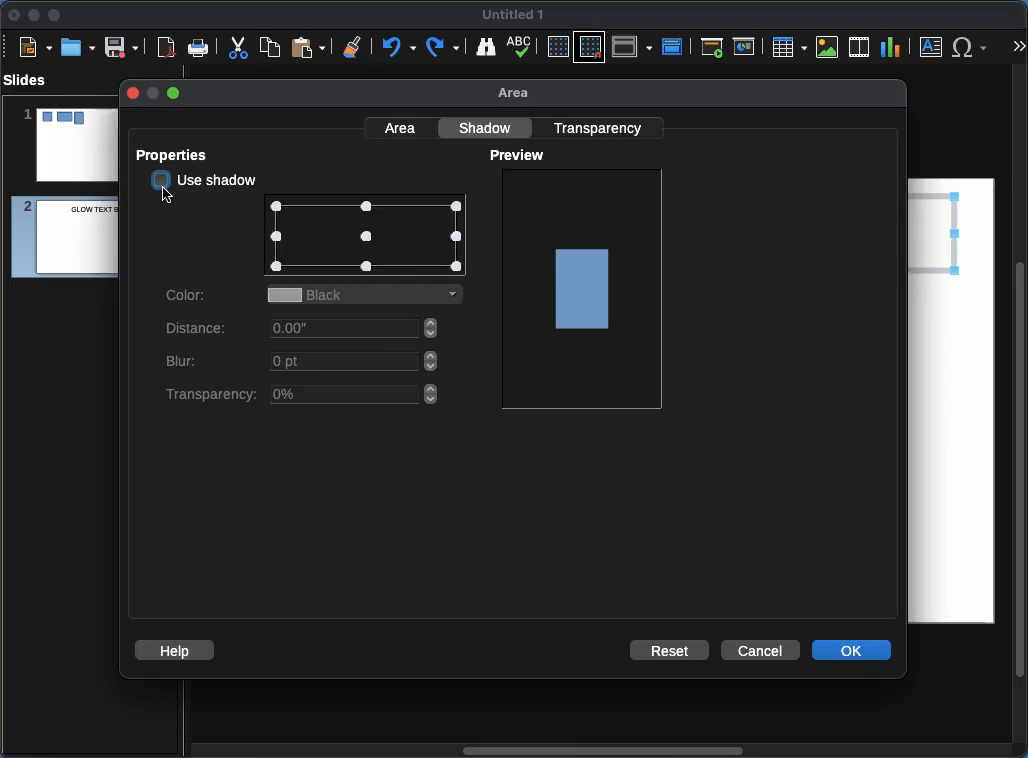 This screenshot has width=1028, height=758. Describe the element at coordinates (974, 47) in the screenshot. I see `Special characters` at that location.